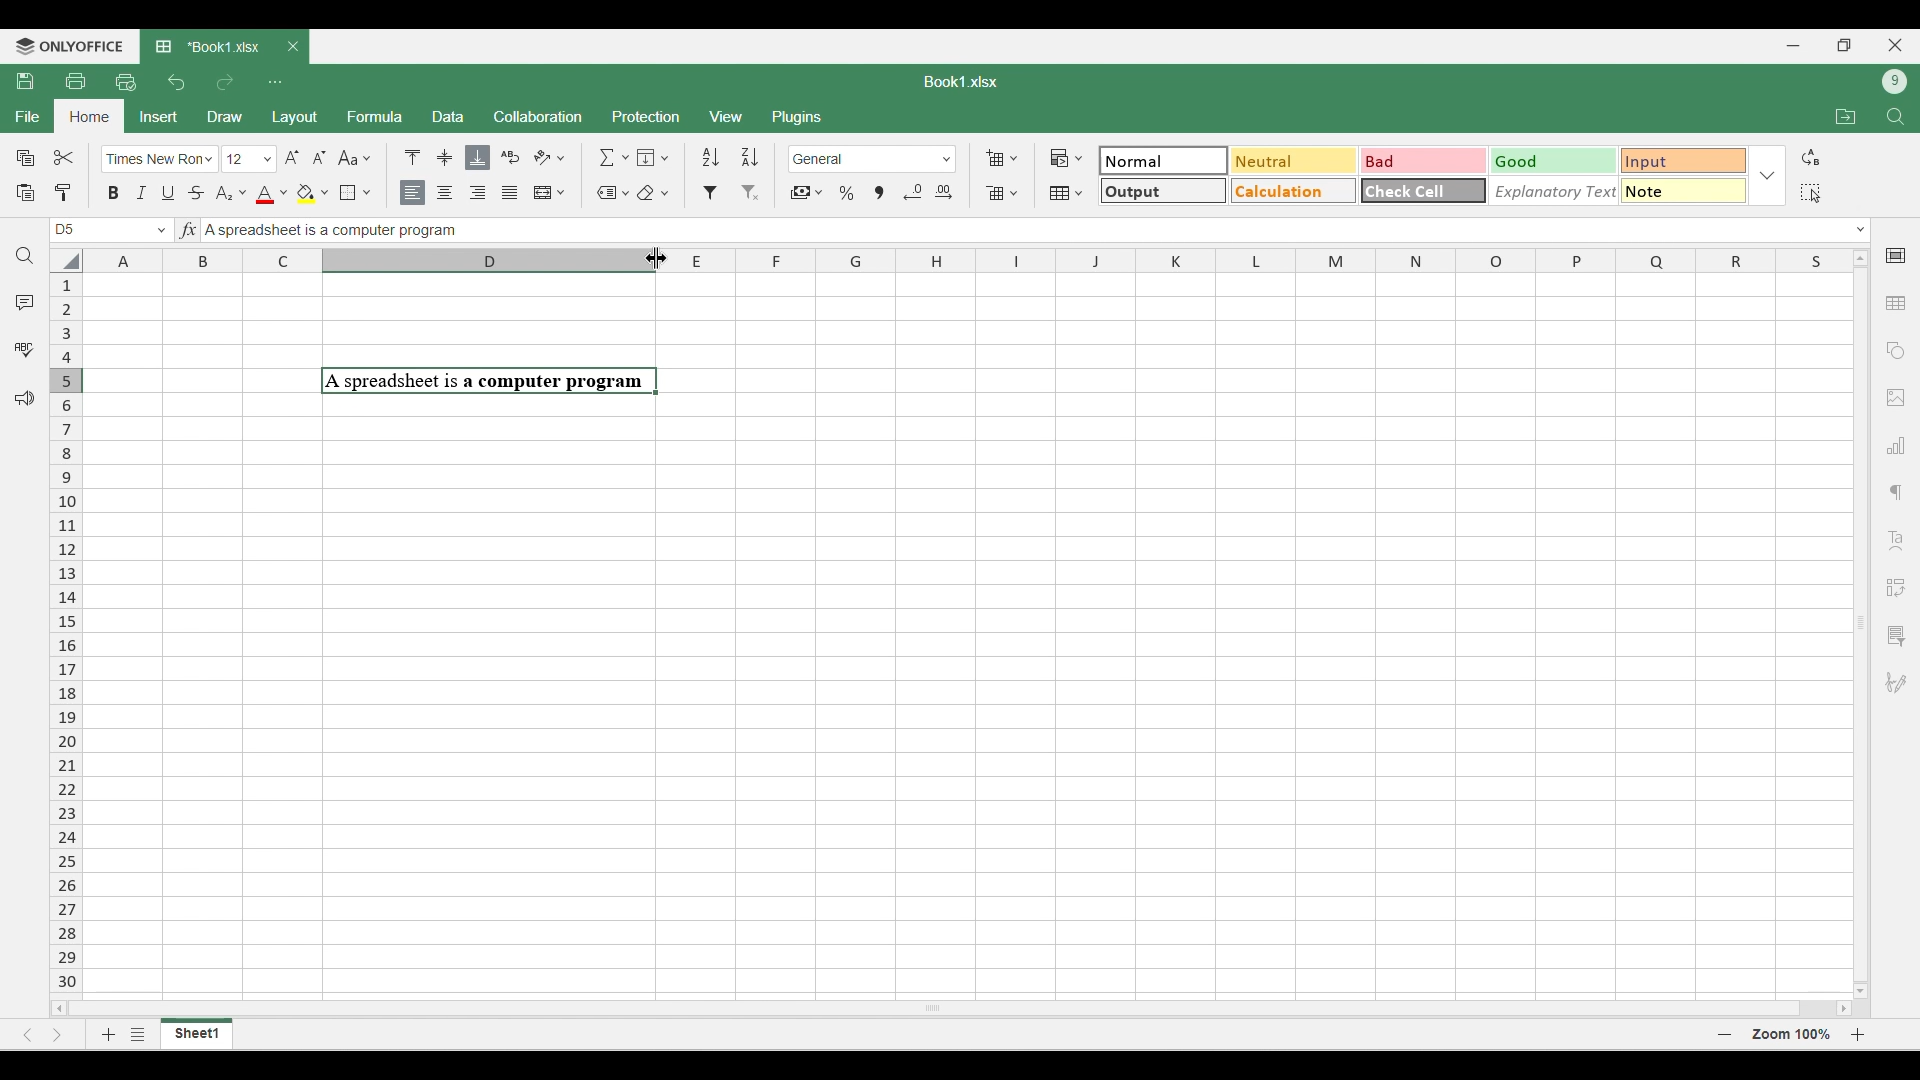 The width and height of the screenshot is (1920, 1080). Describe the element at coordinates (879, 193) in the screenshot. I see `Comma style` at that location.